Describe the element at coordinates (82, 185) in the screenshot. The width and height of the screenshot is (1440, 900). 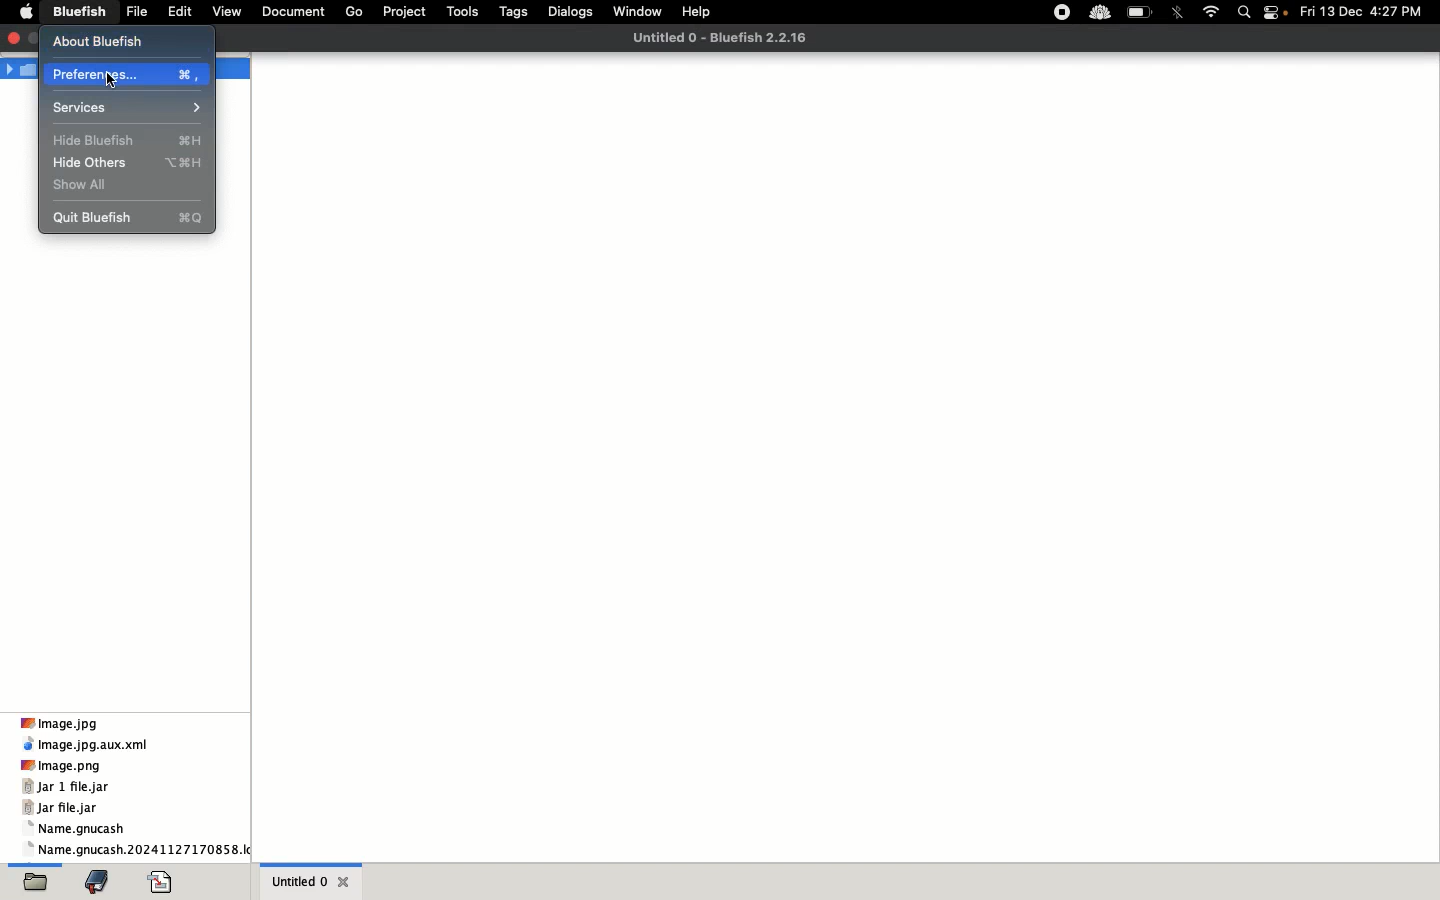
I see `Show all` at that location.